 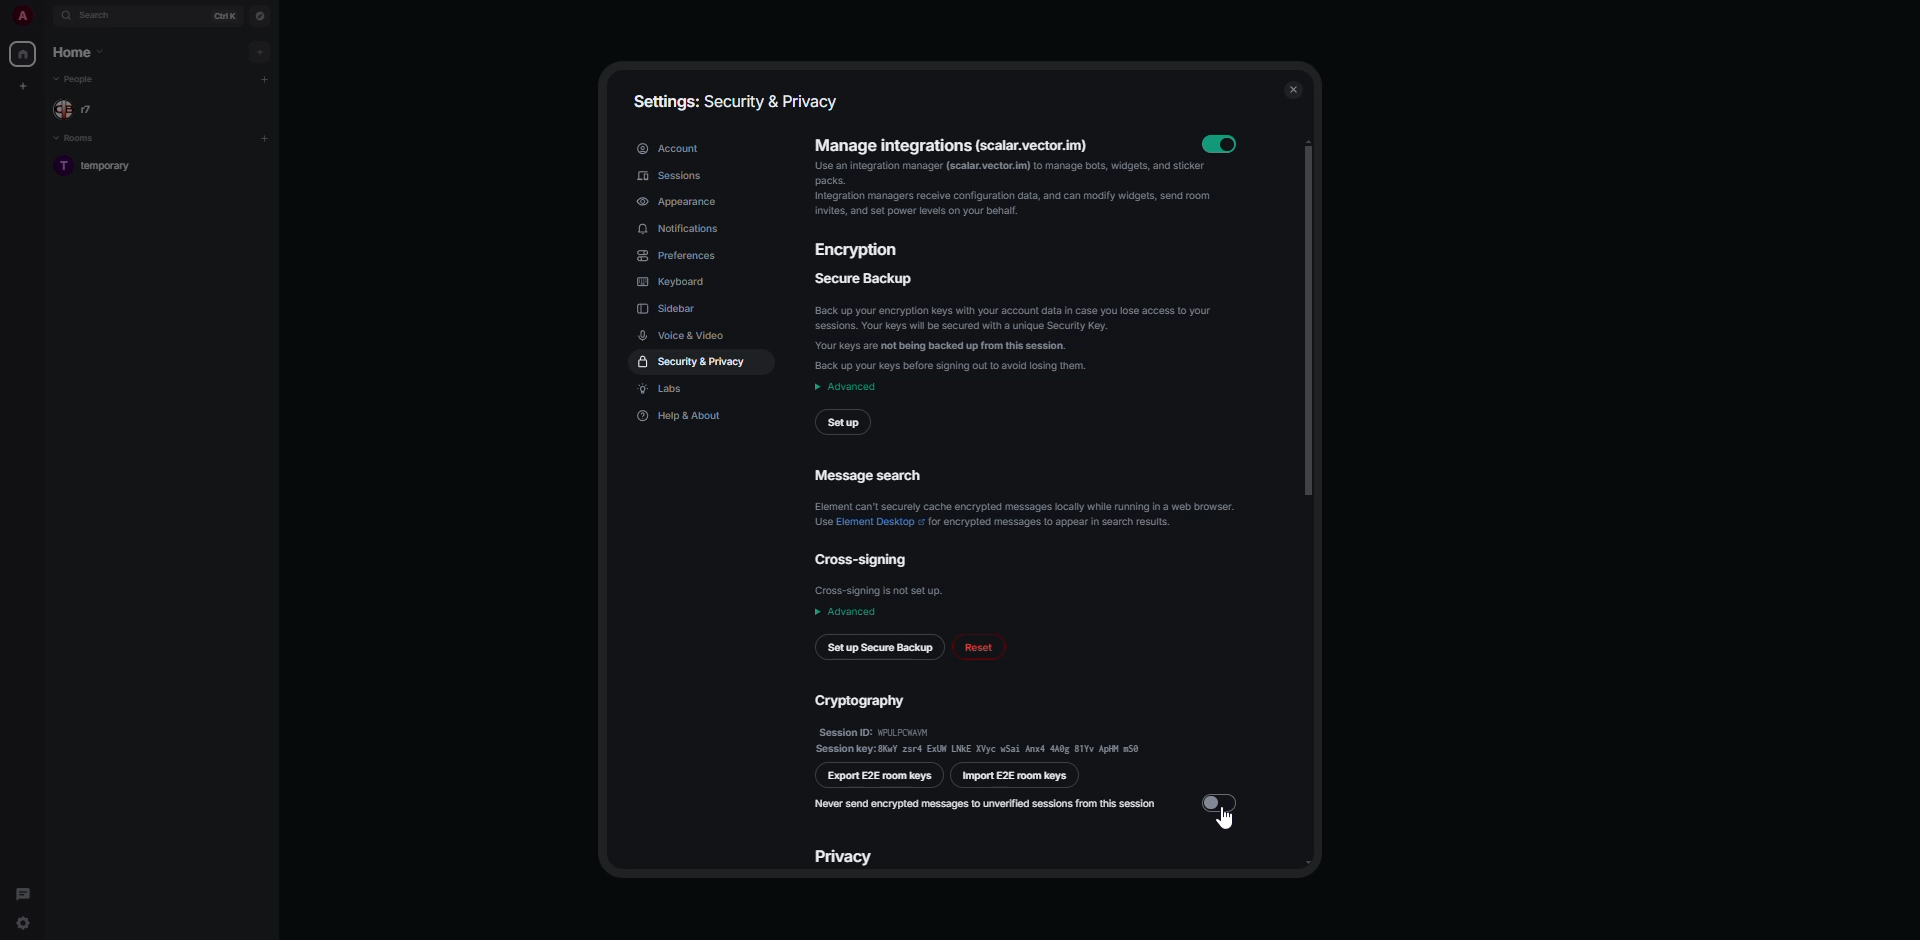 I want to click on add, so click(x=260, y=50).